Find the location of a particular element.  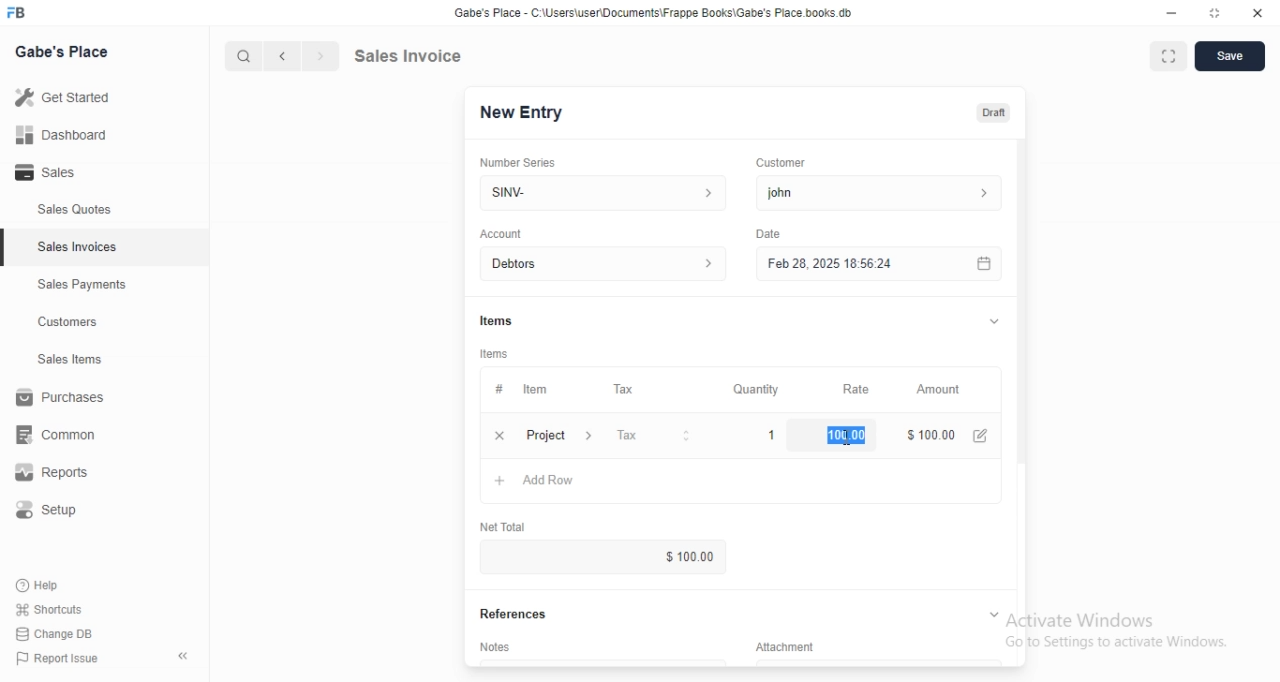

tem is located at coordinates (541, 389).